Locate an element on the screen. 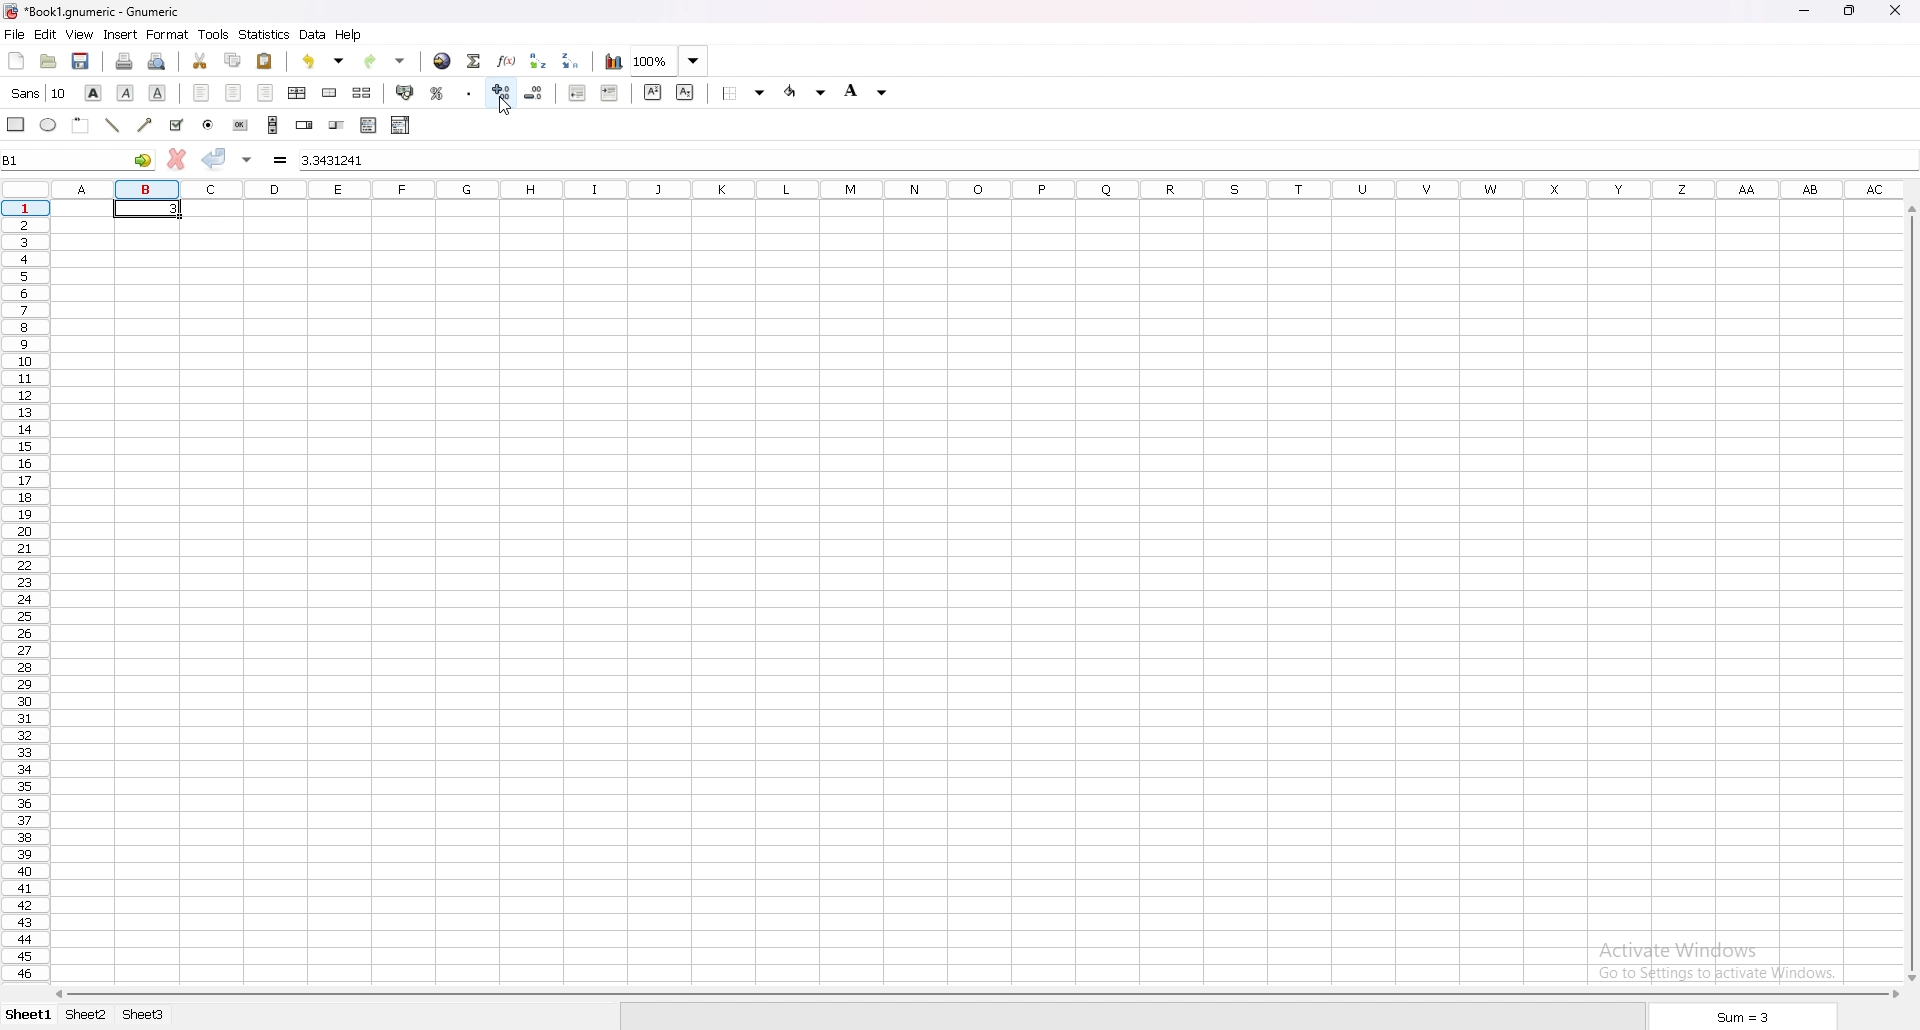  sort descending is located at coordinates (571, 62).